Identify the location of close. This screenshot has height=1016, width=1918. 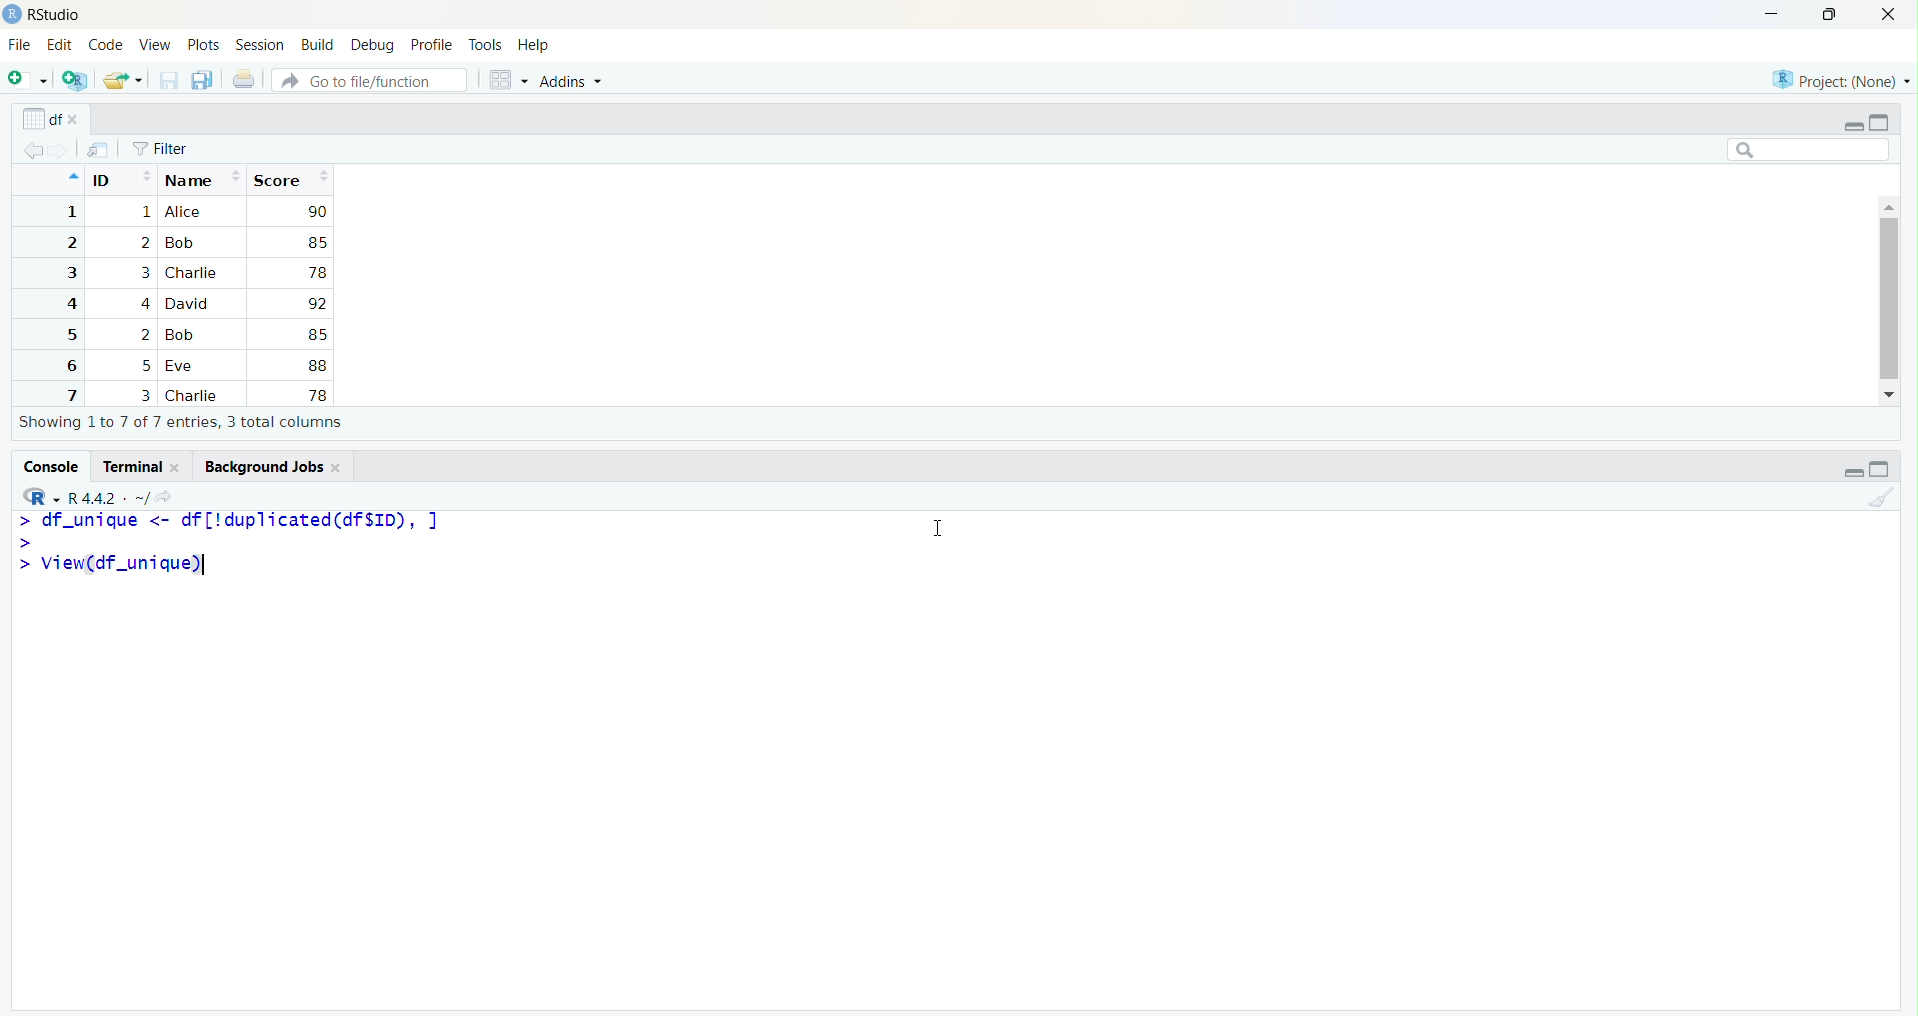
(338, 467).